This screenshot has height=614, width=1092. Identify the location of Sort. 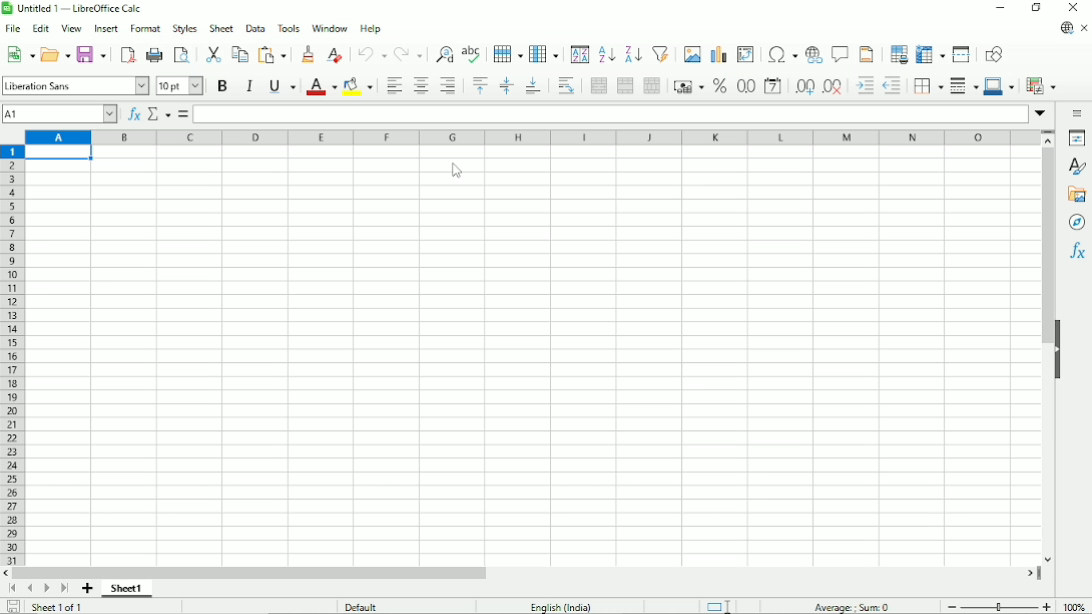
(579, 54).